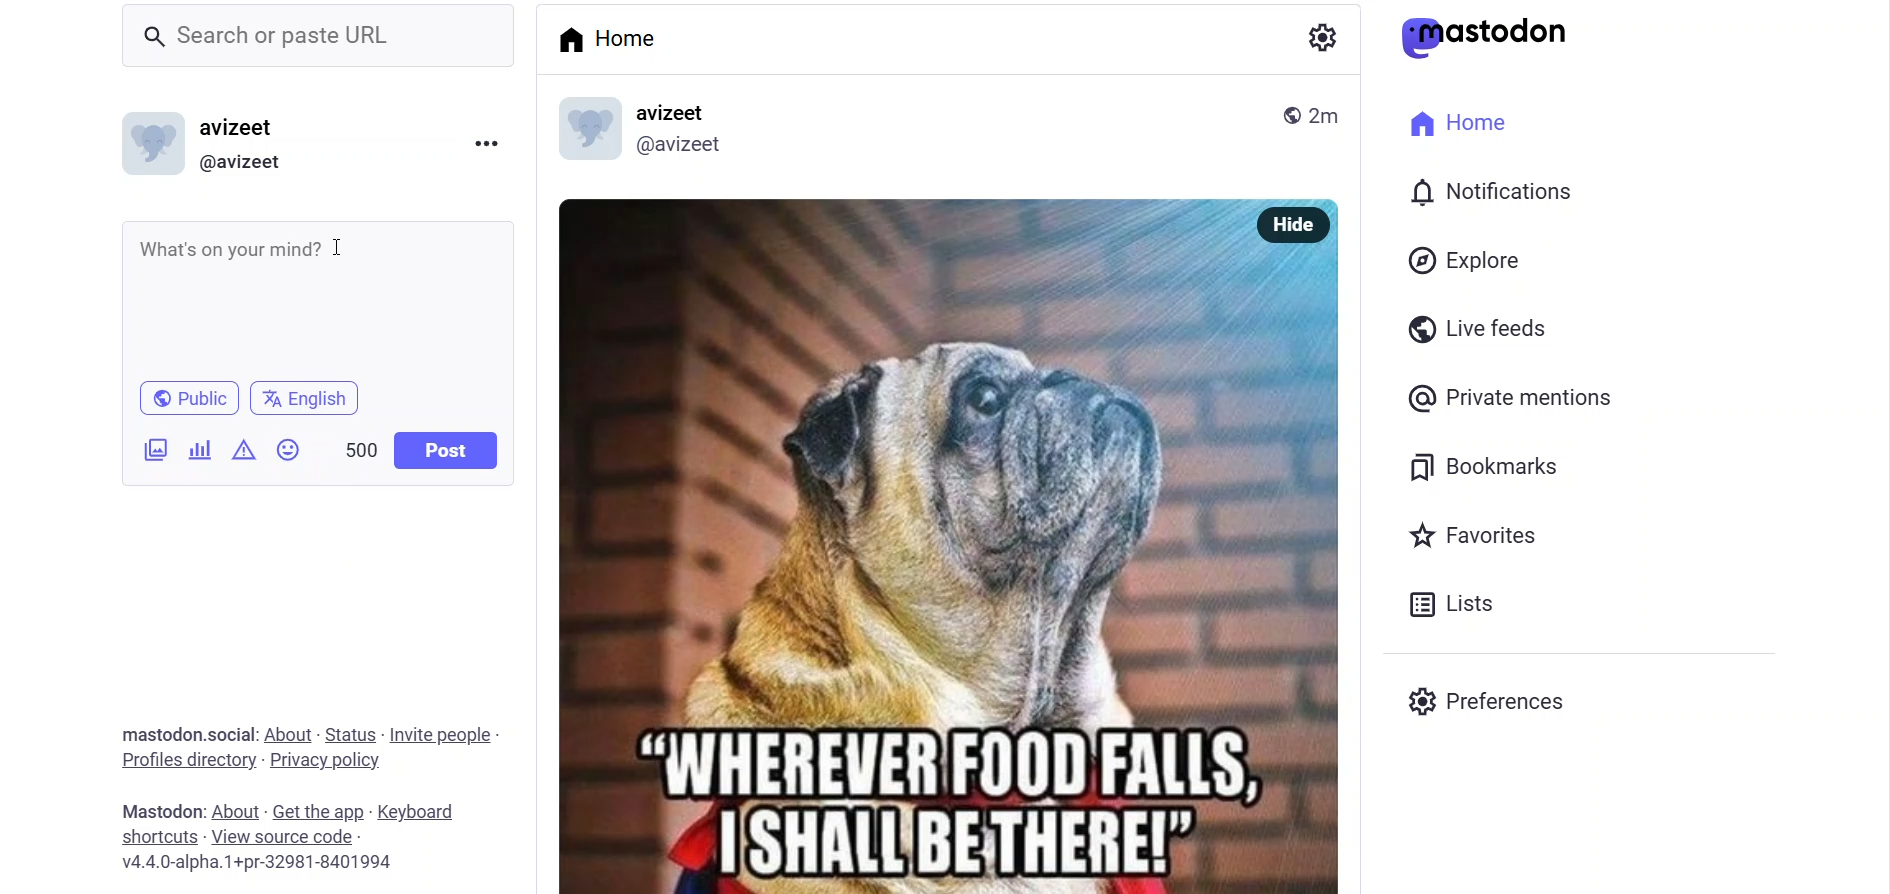 Image resolution: width=1890 pixels, height=894 pixels. Describe the element at coordinates (286, 450) in the screenshot. I see `emoji` at that location.